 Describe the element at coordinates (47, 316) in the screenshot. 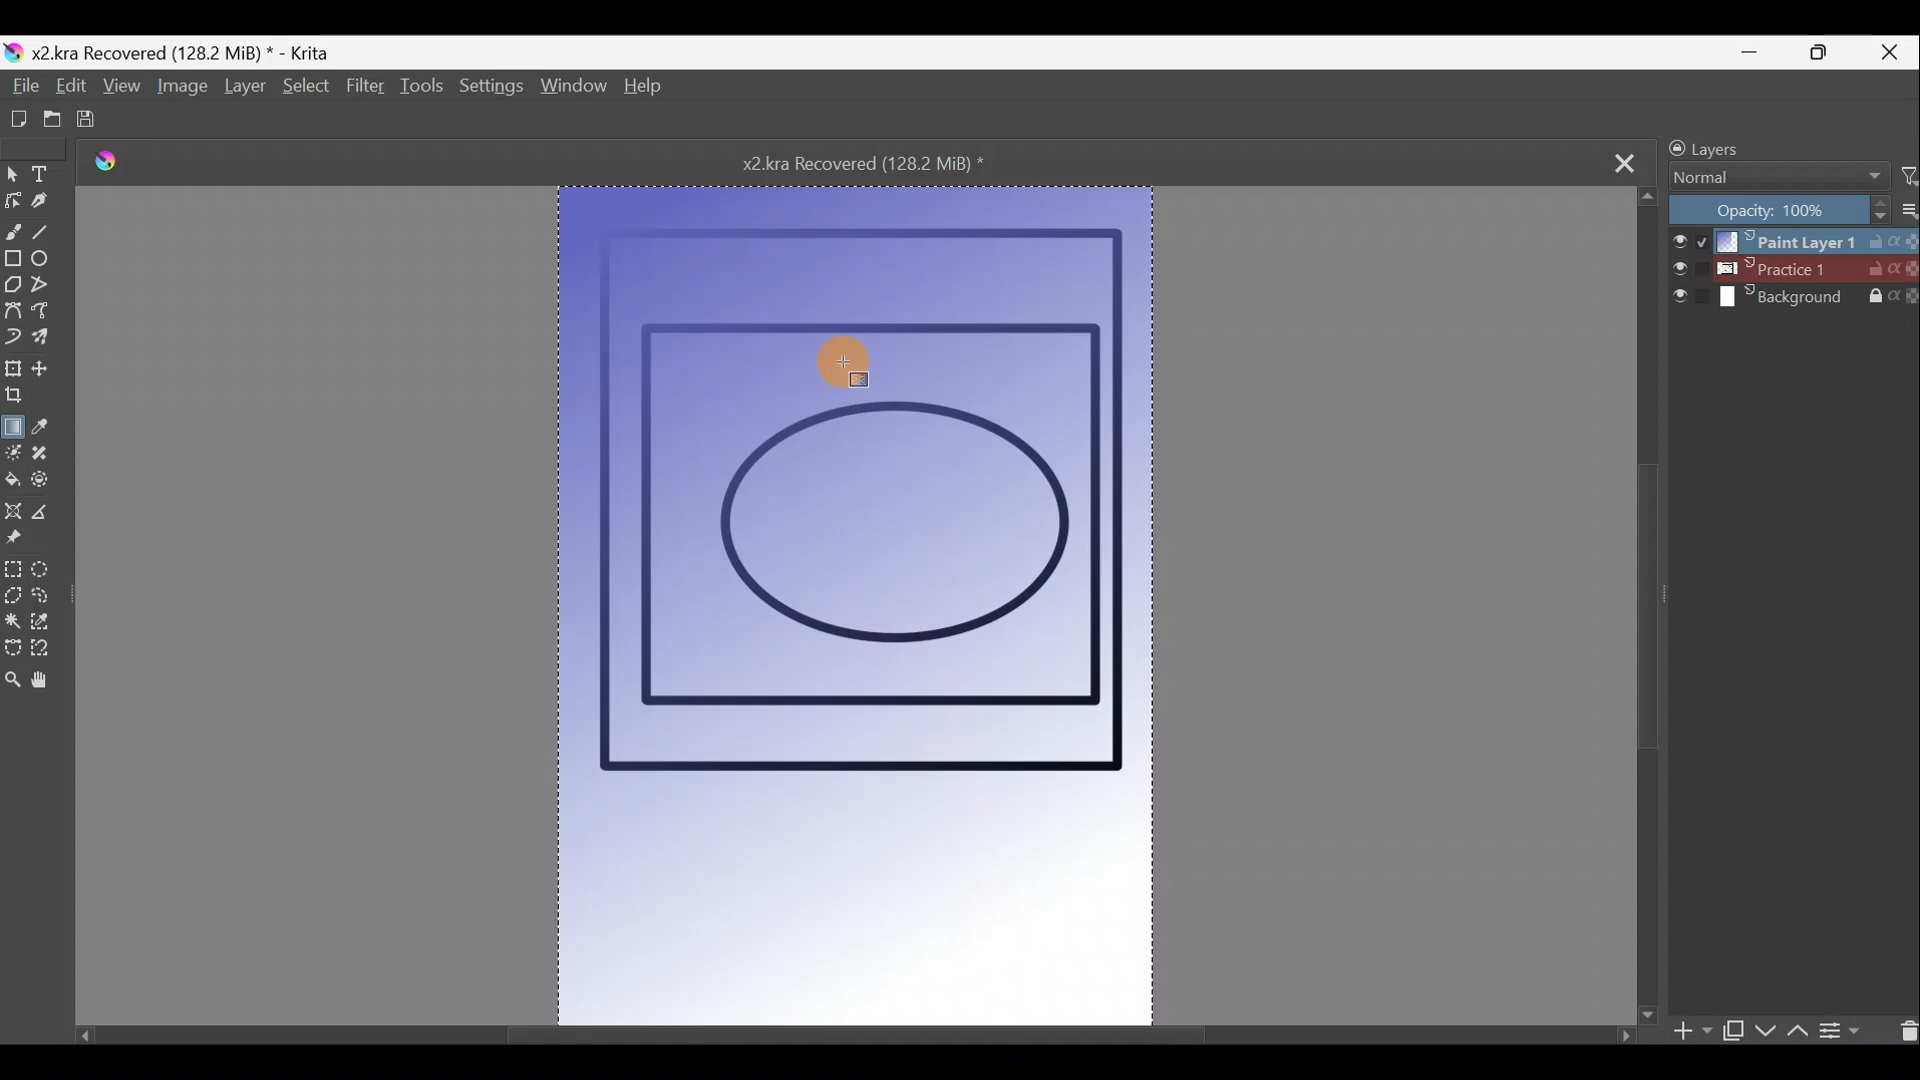

I see `Freehand path tool` at that location.